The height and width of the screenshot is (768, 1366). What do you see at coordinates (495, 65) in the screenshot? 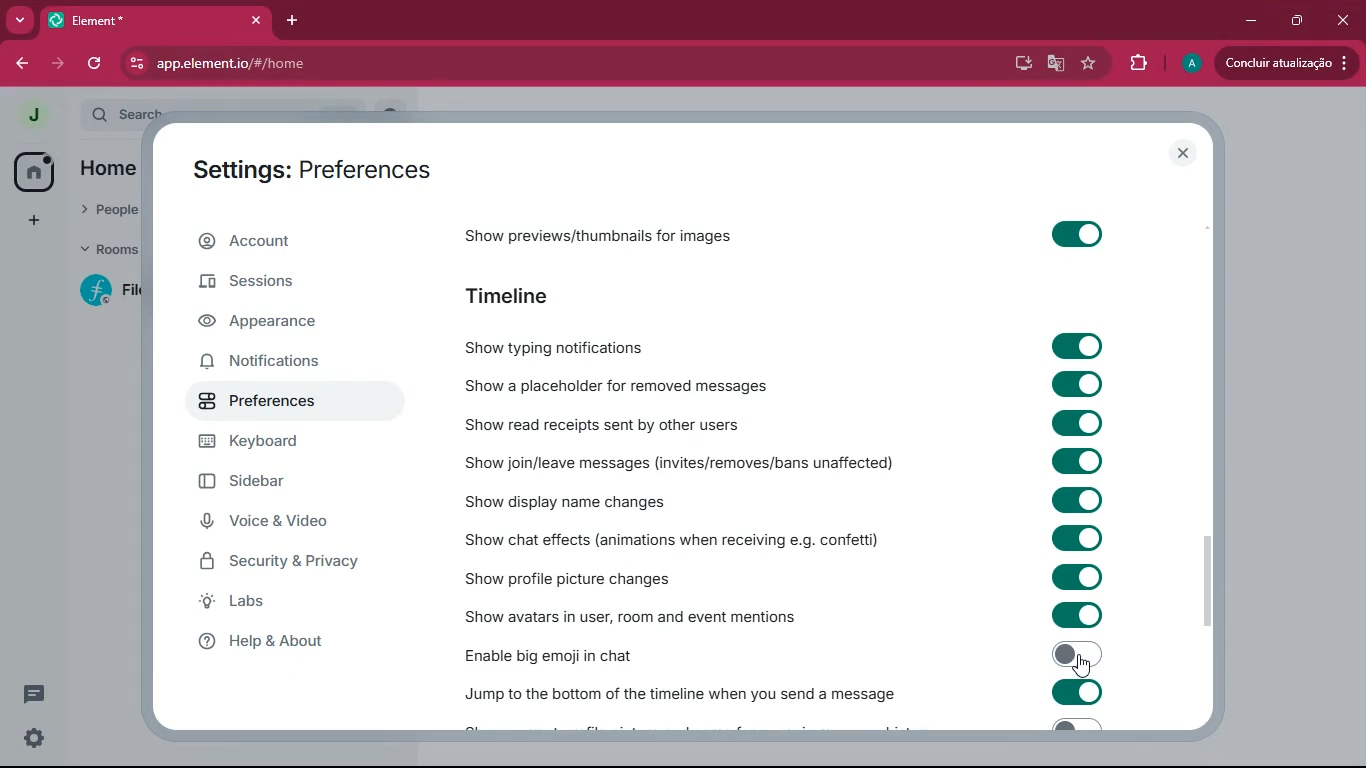
I see `app.element.io/#/home` at bounding box center [495, 65].